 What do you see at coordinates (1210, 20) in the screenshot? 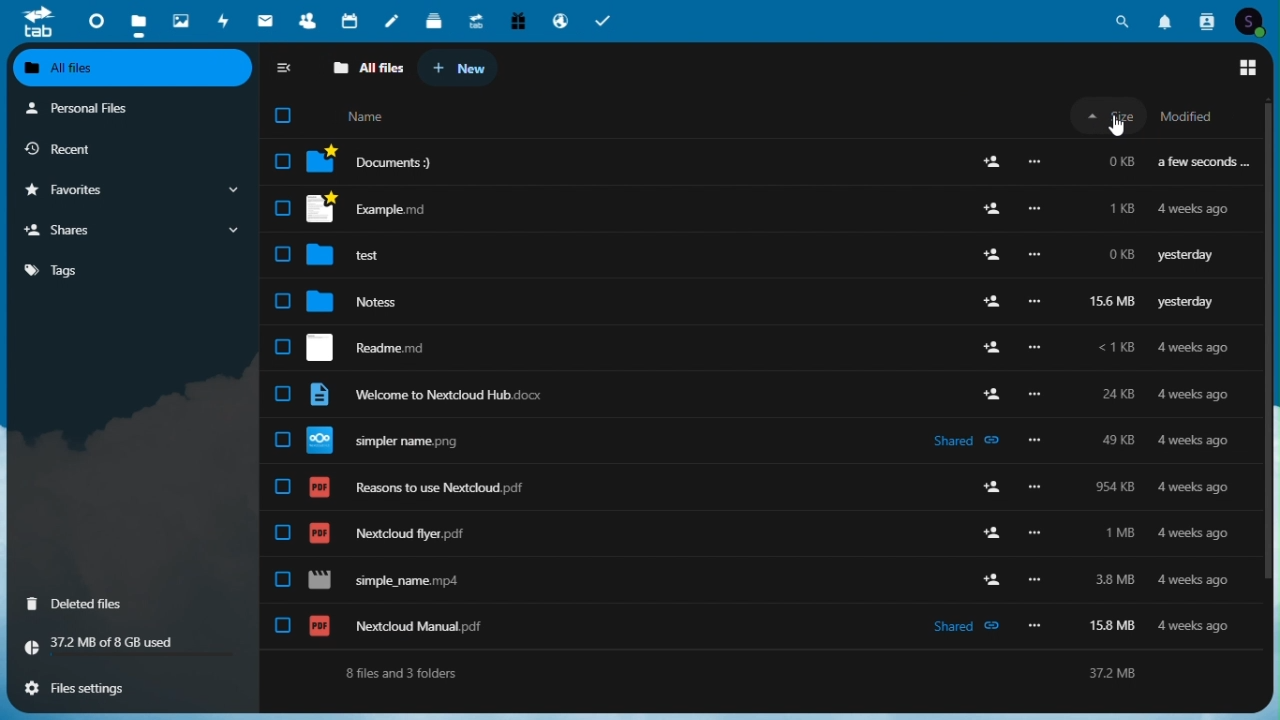
I see `Contacts` at bounding box center [1210, 20].